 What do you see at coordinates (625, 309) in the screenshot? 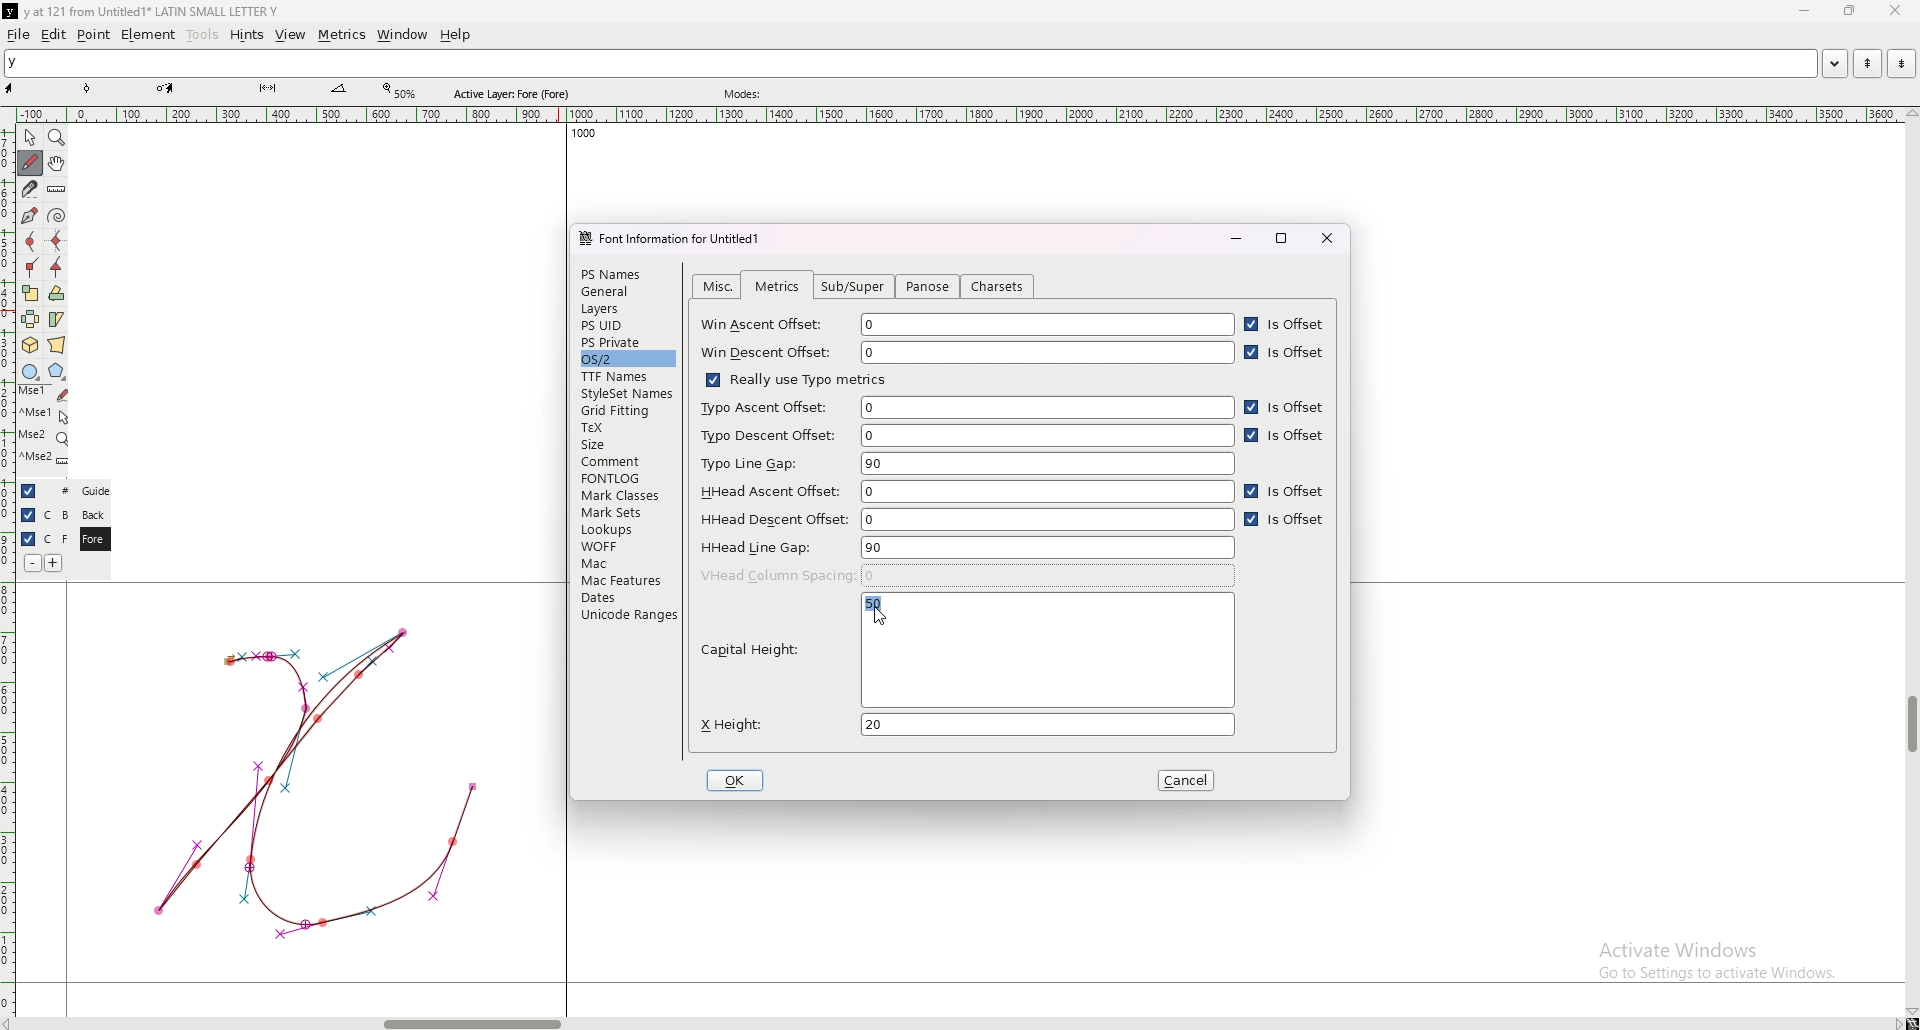
I see `layers` at bounding box center [625, 309].